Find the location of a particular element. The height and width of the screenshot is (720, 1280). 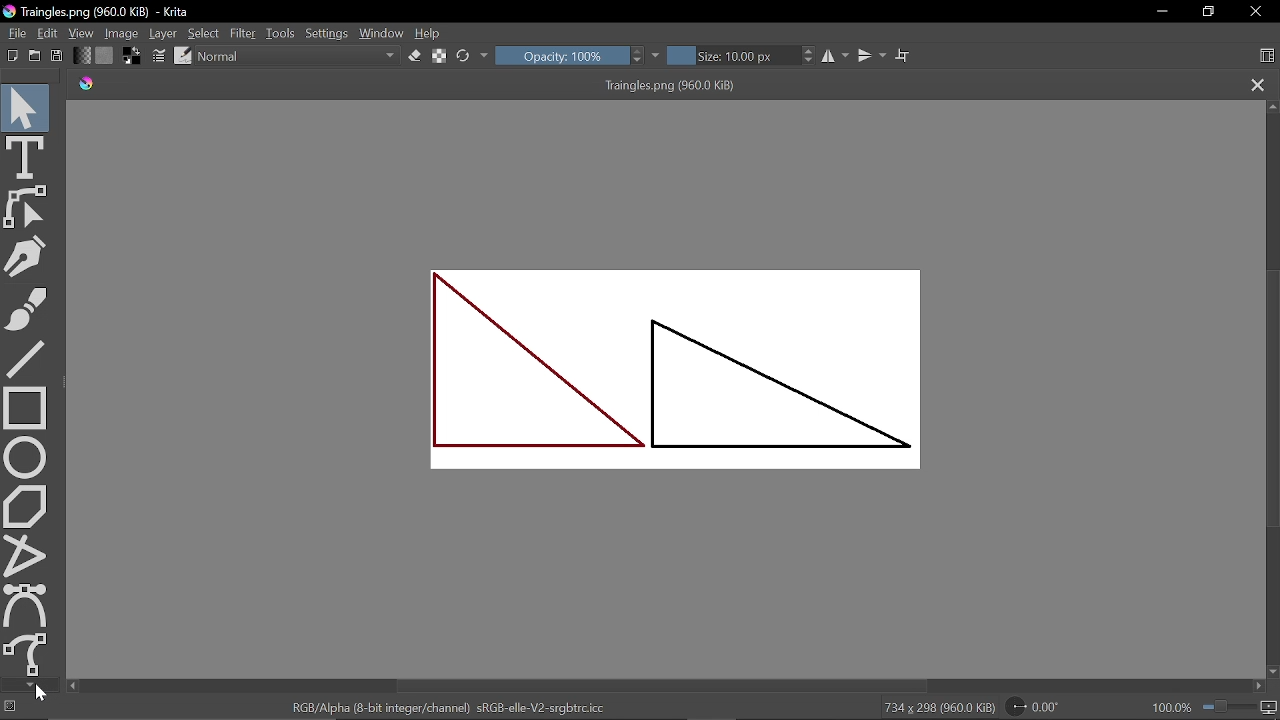

Selection tool is located at coordinates (26, 106).